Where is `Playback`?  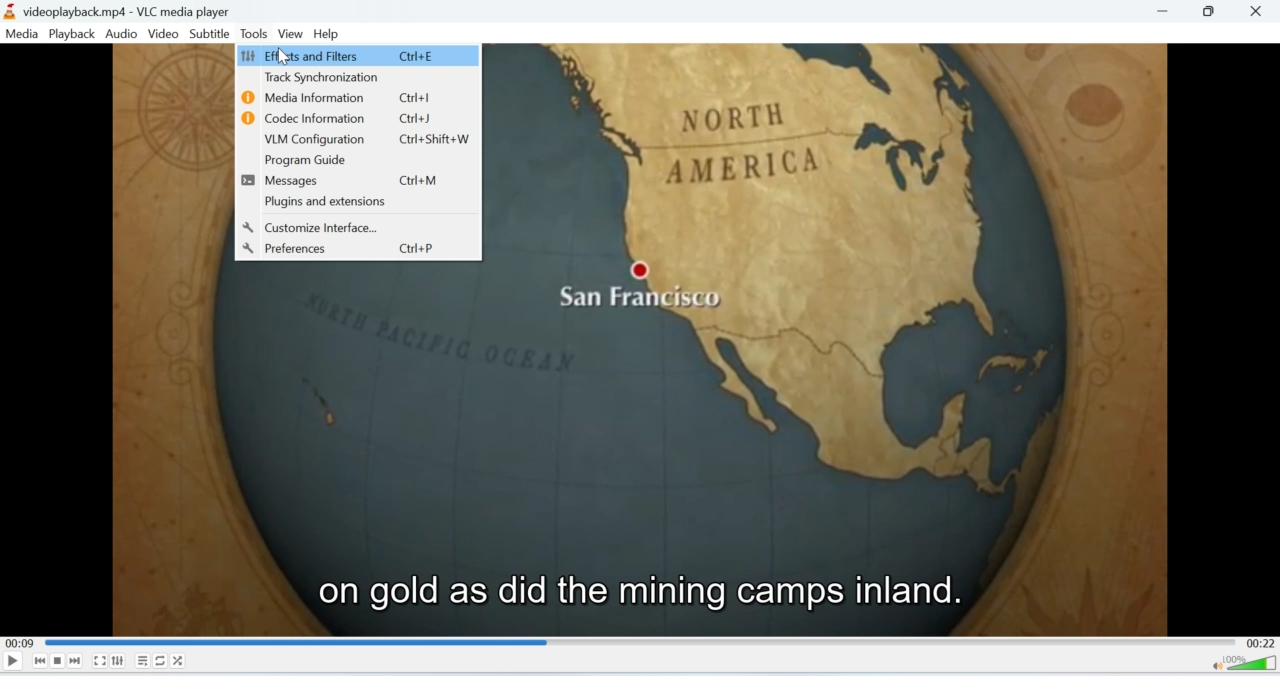 Playback is located at coordinates (72, 34).